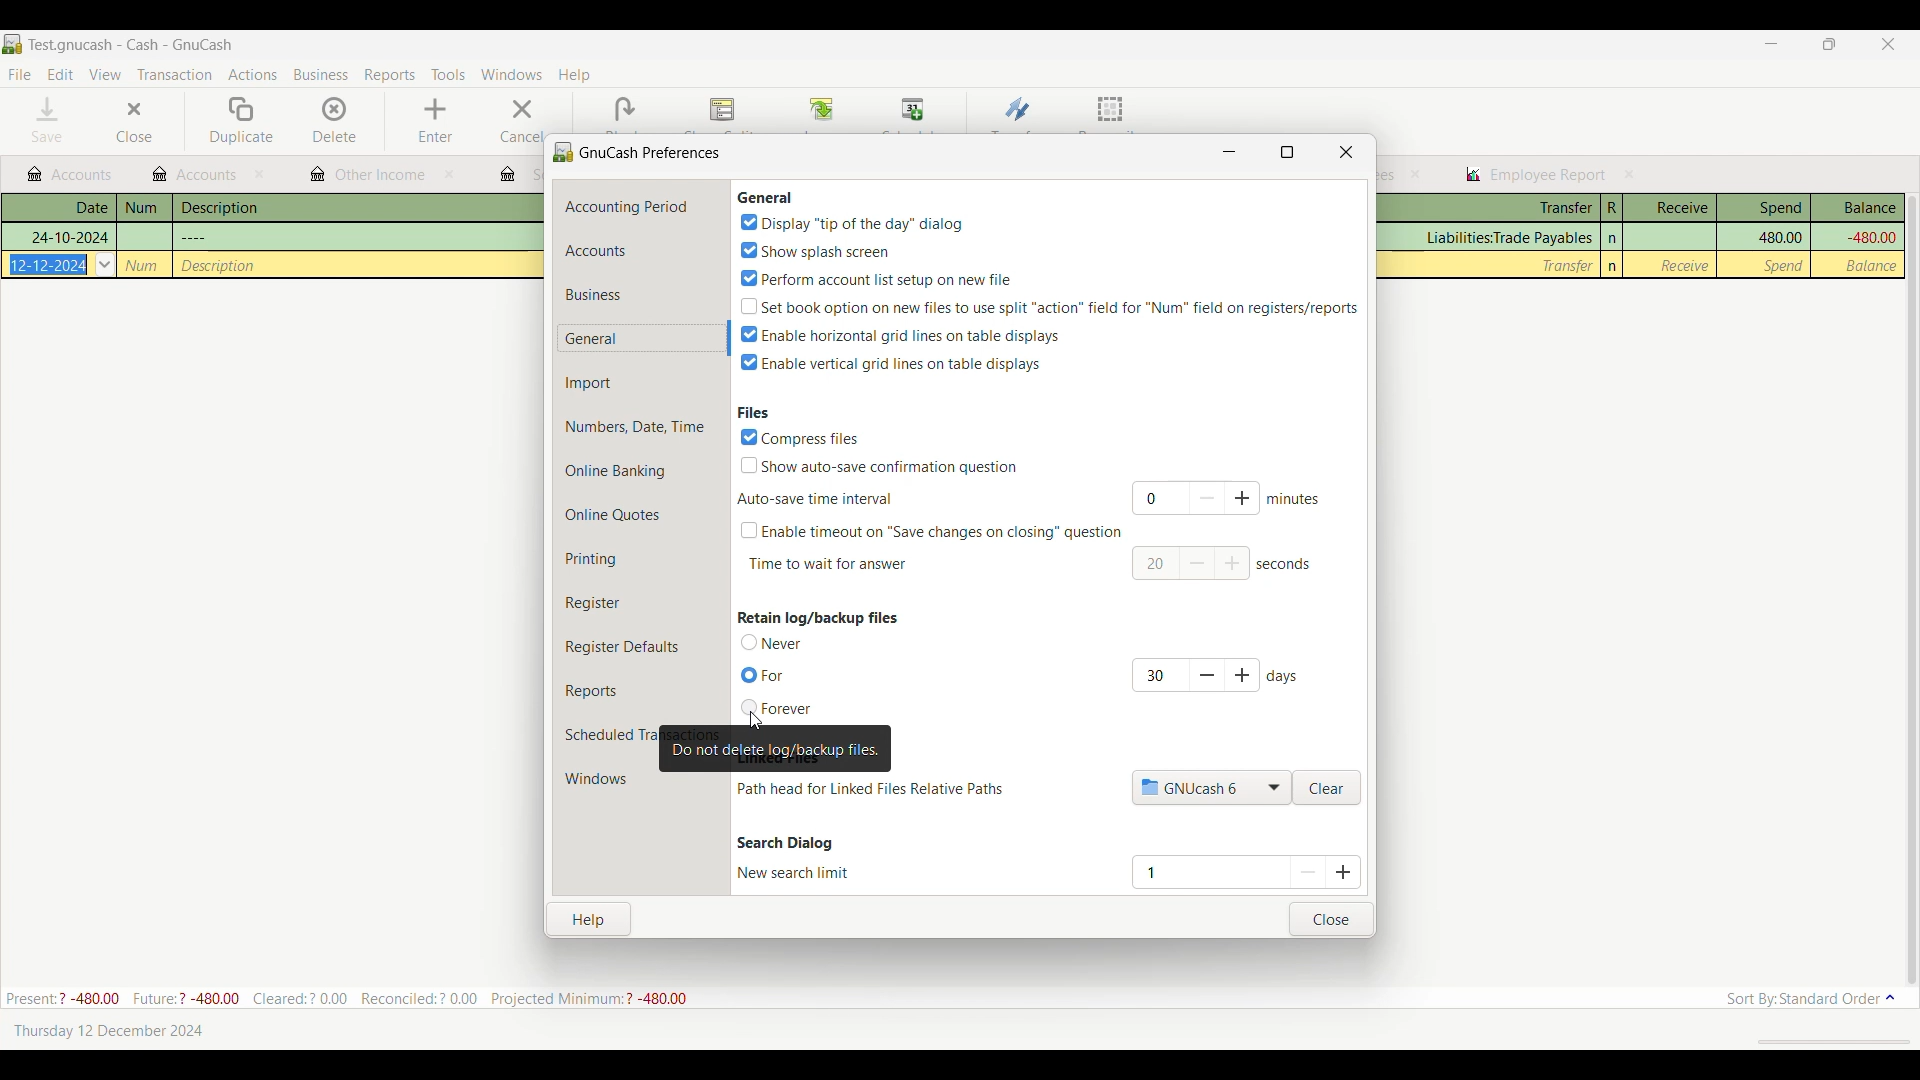 This screenshot has height=1080, width=1920. I want to click on show, so click(813, 249).